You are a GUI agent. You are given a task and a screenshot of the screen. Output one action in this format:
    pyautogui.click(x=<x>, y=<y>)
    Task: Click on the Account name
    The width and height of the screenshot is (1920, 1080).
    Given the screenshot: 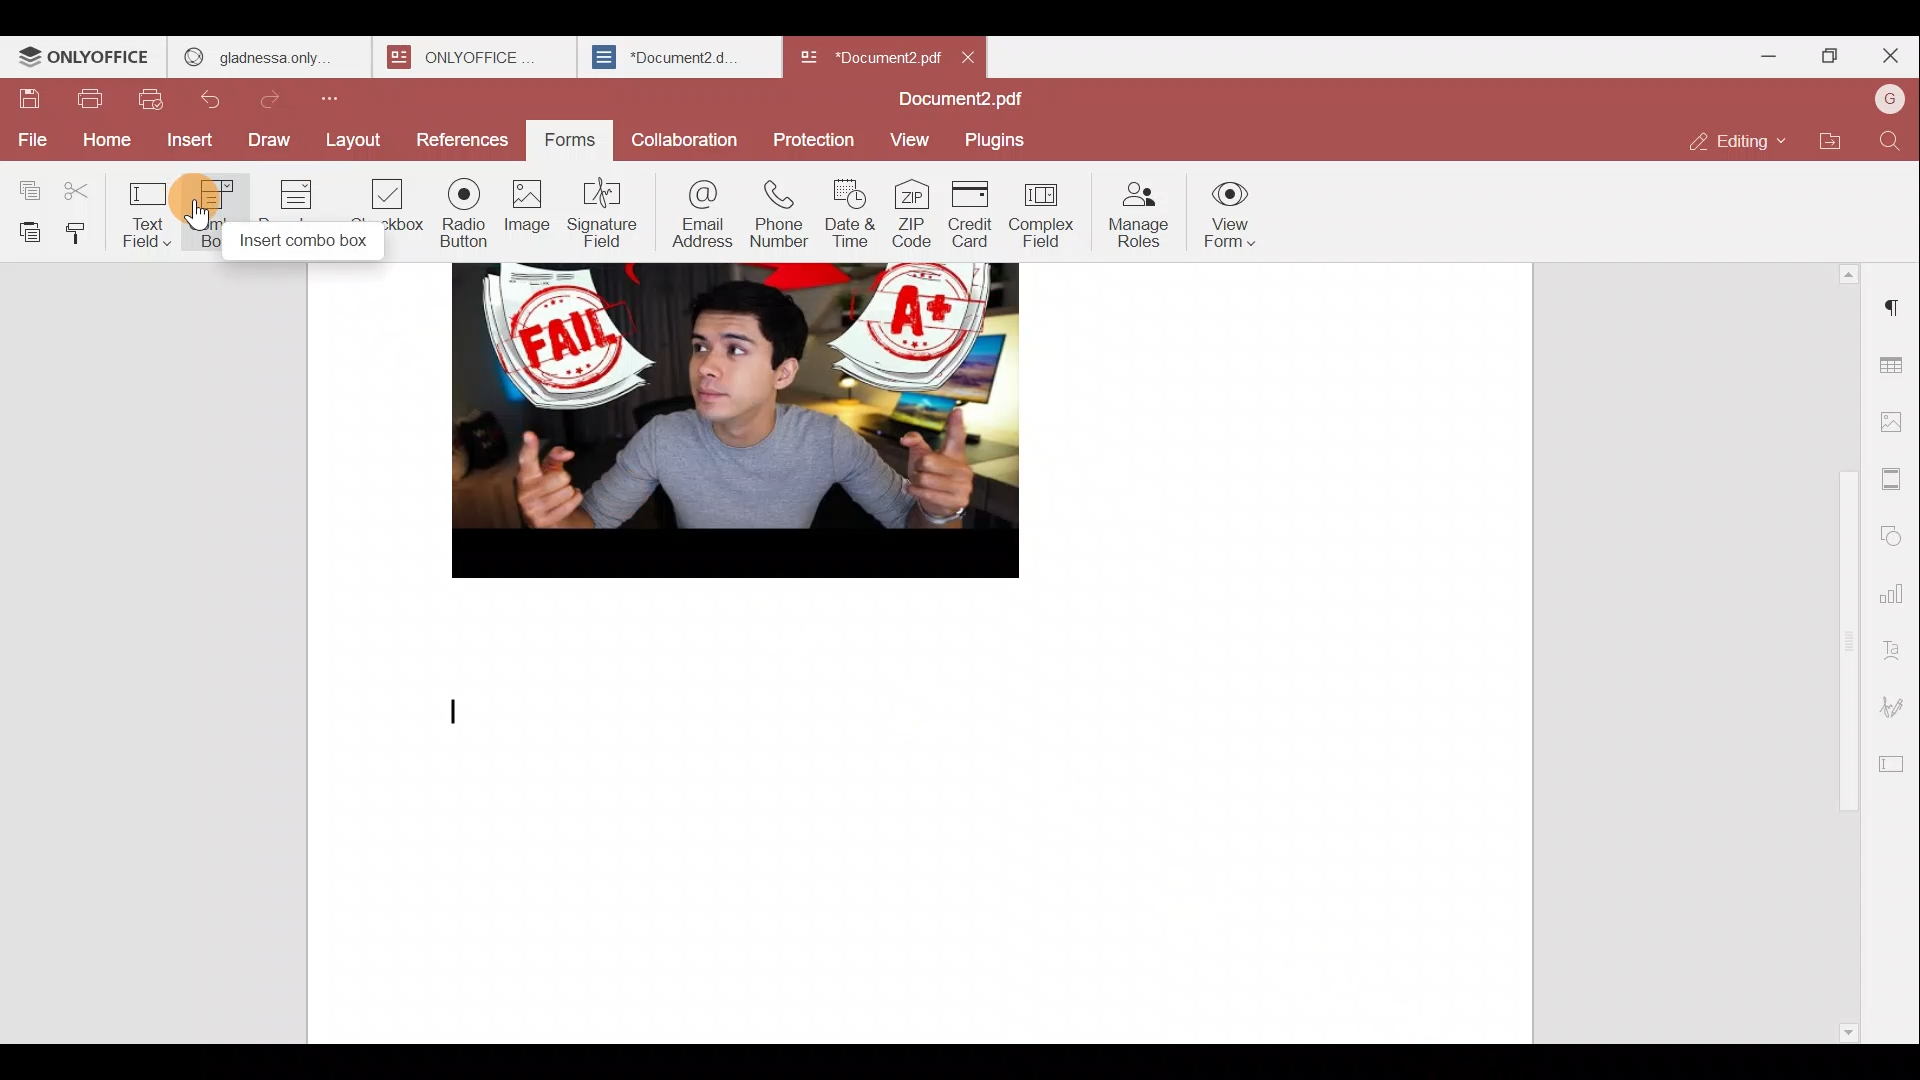 What is the action you would take?
    pyautogui.click(x=1884, y=105)
    